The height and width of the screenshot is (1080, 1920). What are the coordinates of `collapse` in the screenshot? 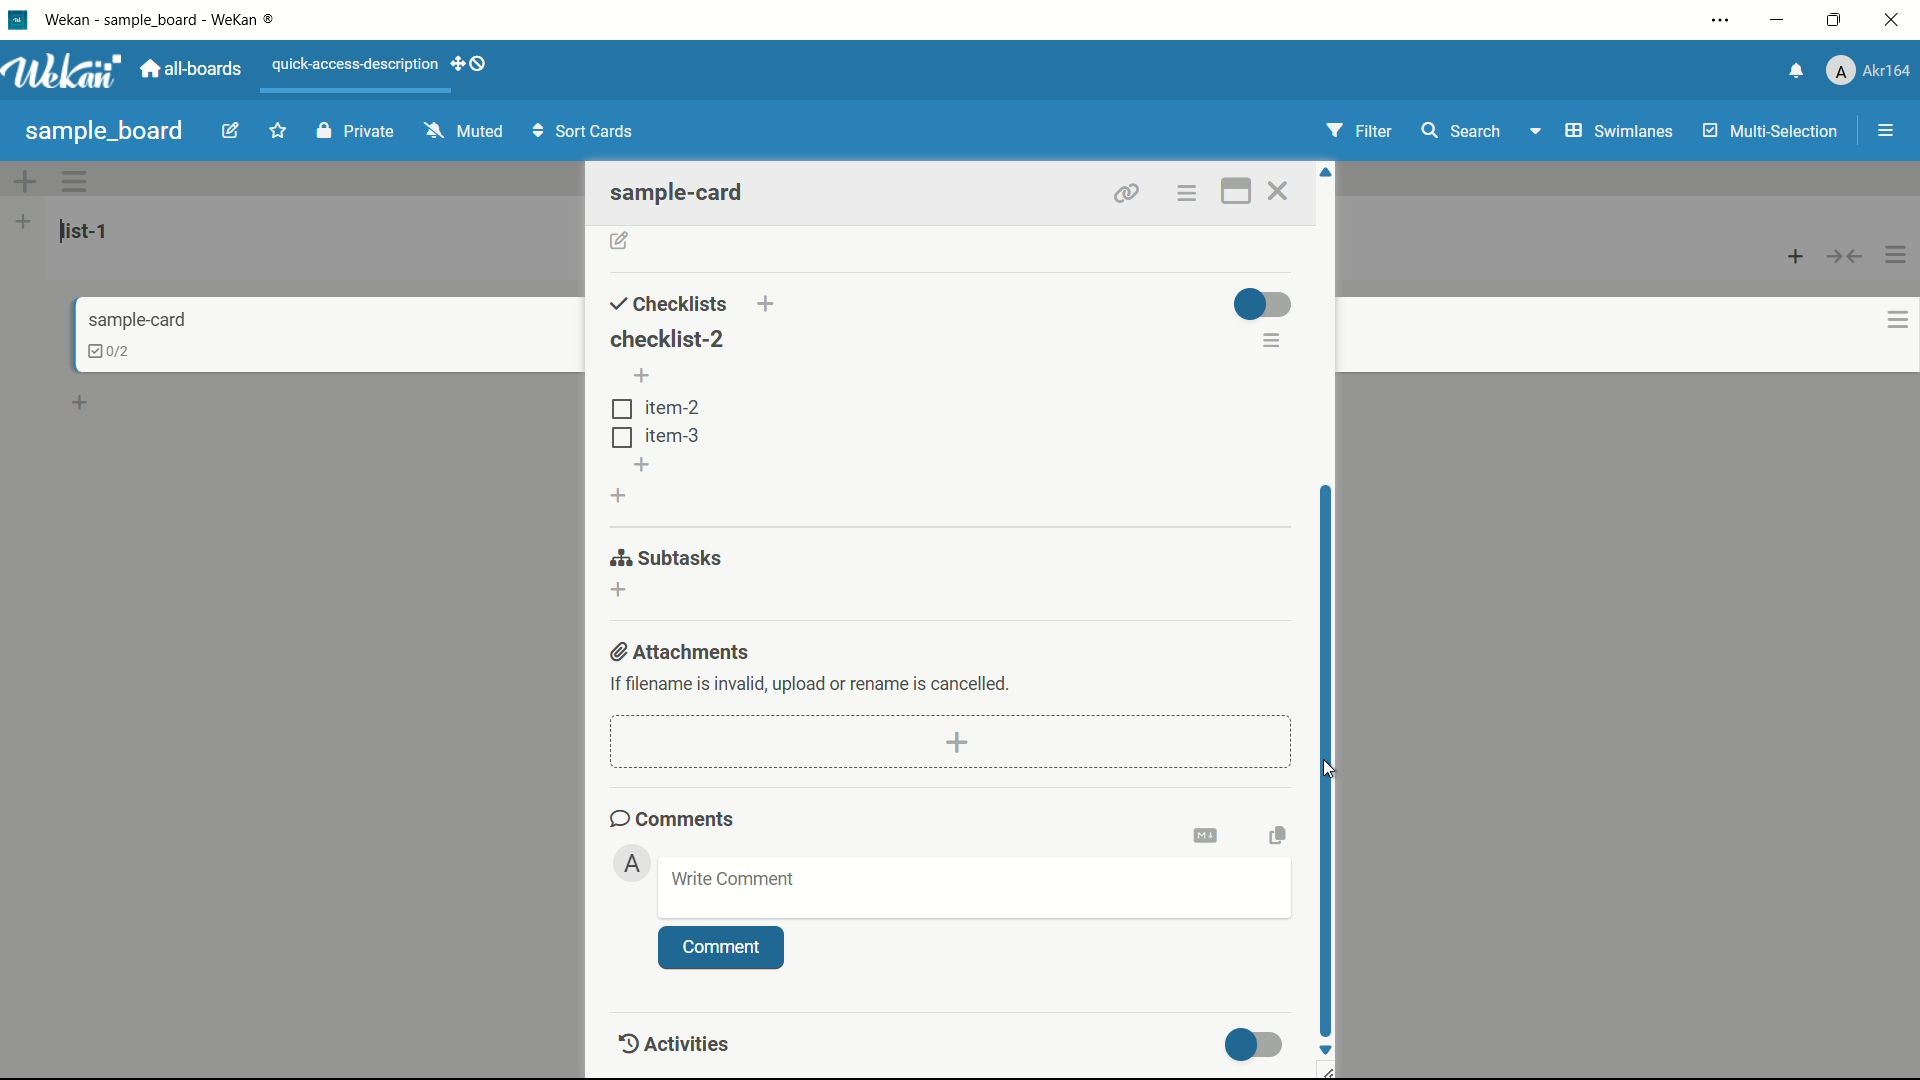 It's located at (1846, 258).